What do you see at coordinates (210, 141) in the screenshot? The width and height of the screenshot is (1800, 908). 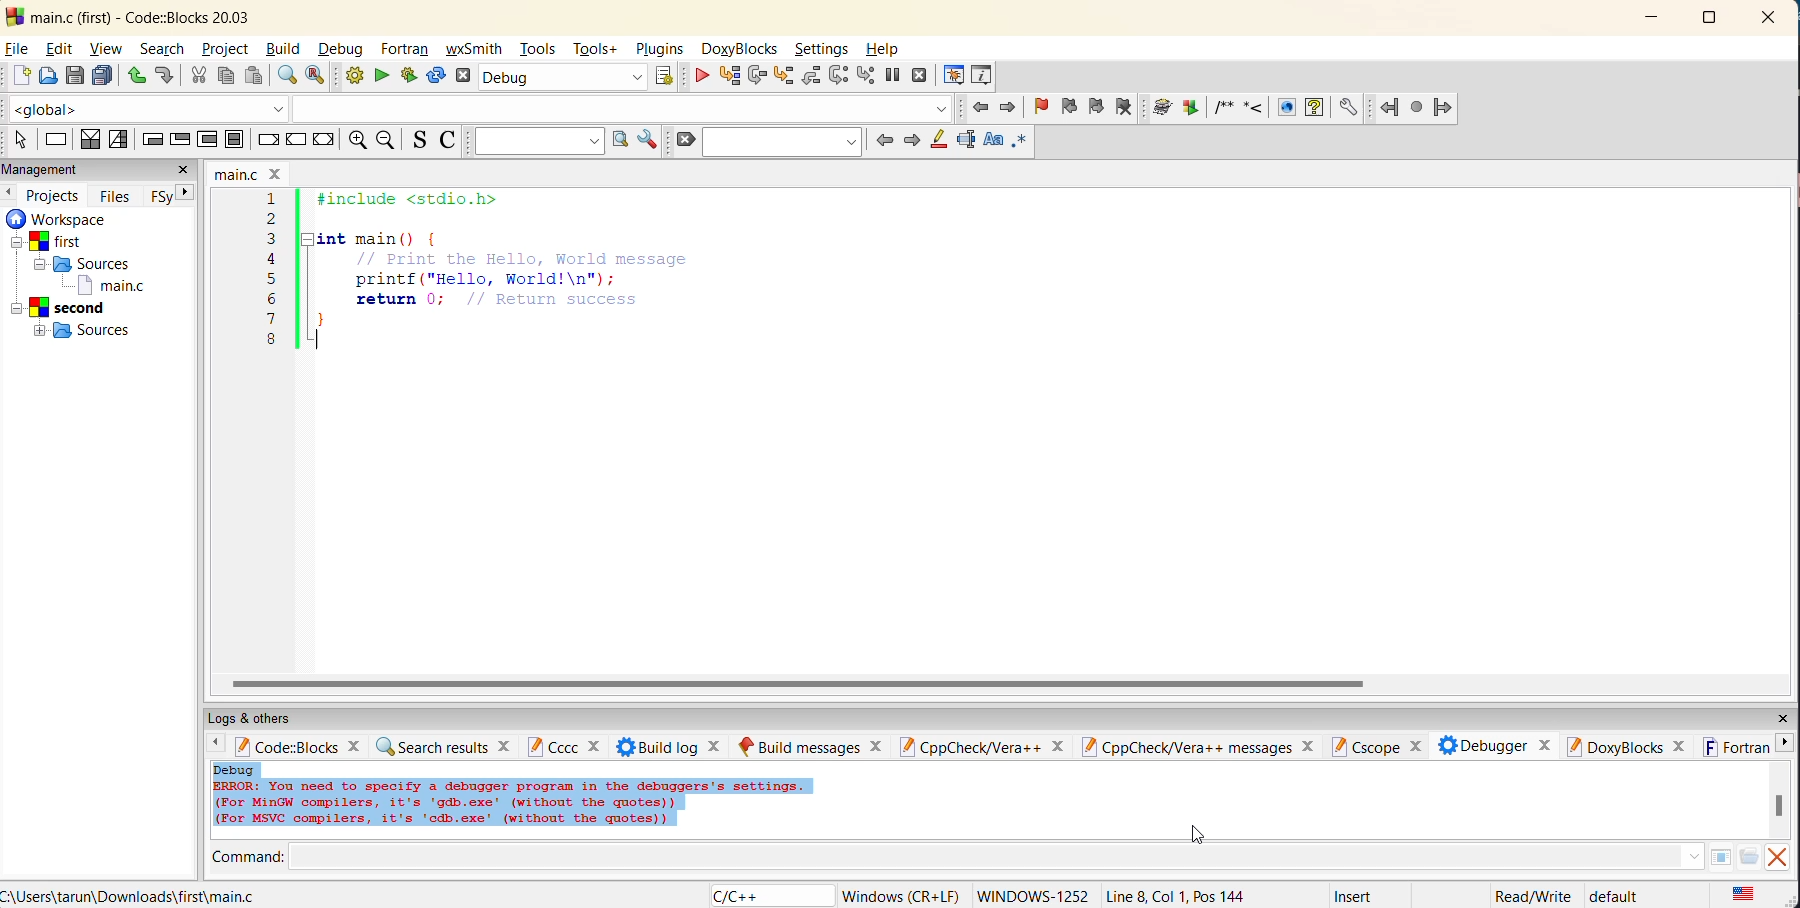 I see `counting loop` at bounding box center [210, 141].